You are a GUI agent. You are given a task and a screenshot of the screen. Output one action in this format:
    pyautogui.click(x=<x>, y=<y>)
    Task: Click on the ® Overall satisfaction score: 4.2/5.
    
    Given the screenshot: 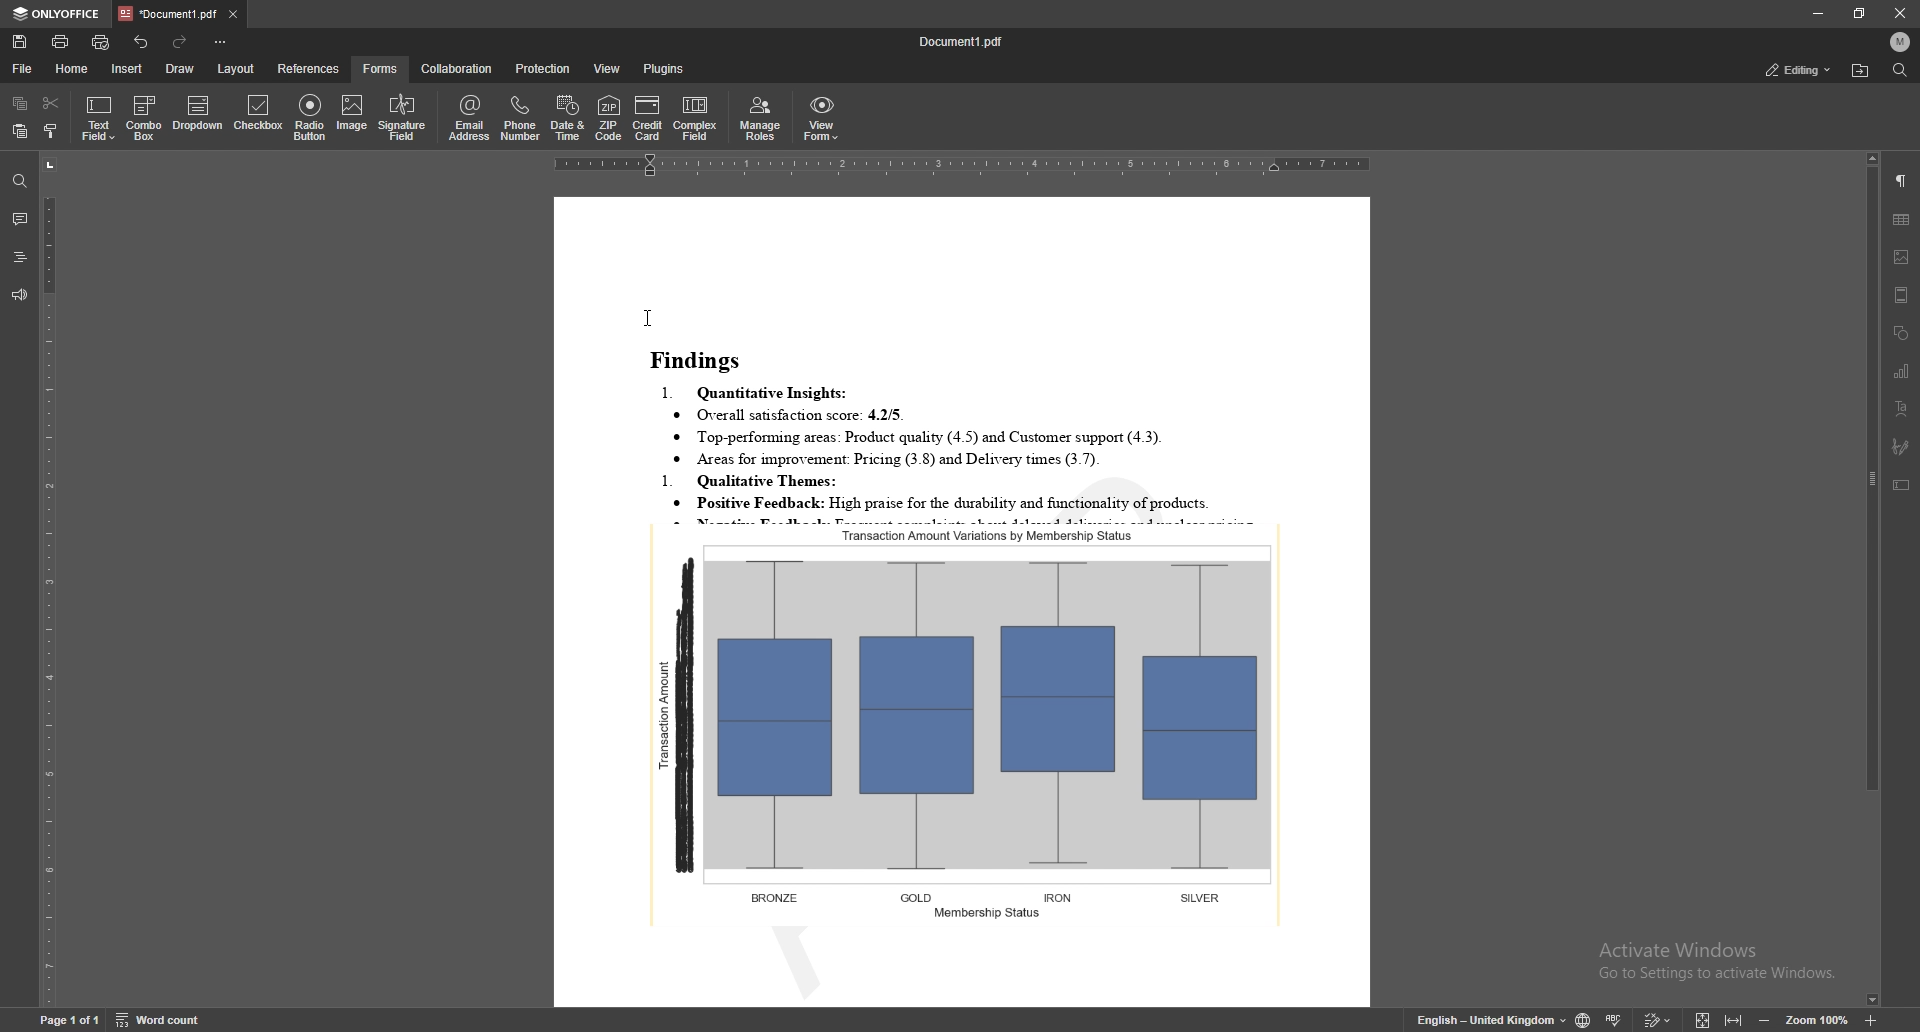 What is the action you would take?
    pyautogui.click(x=791, y=415)
    